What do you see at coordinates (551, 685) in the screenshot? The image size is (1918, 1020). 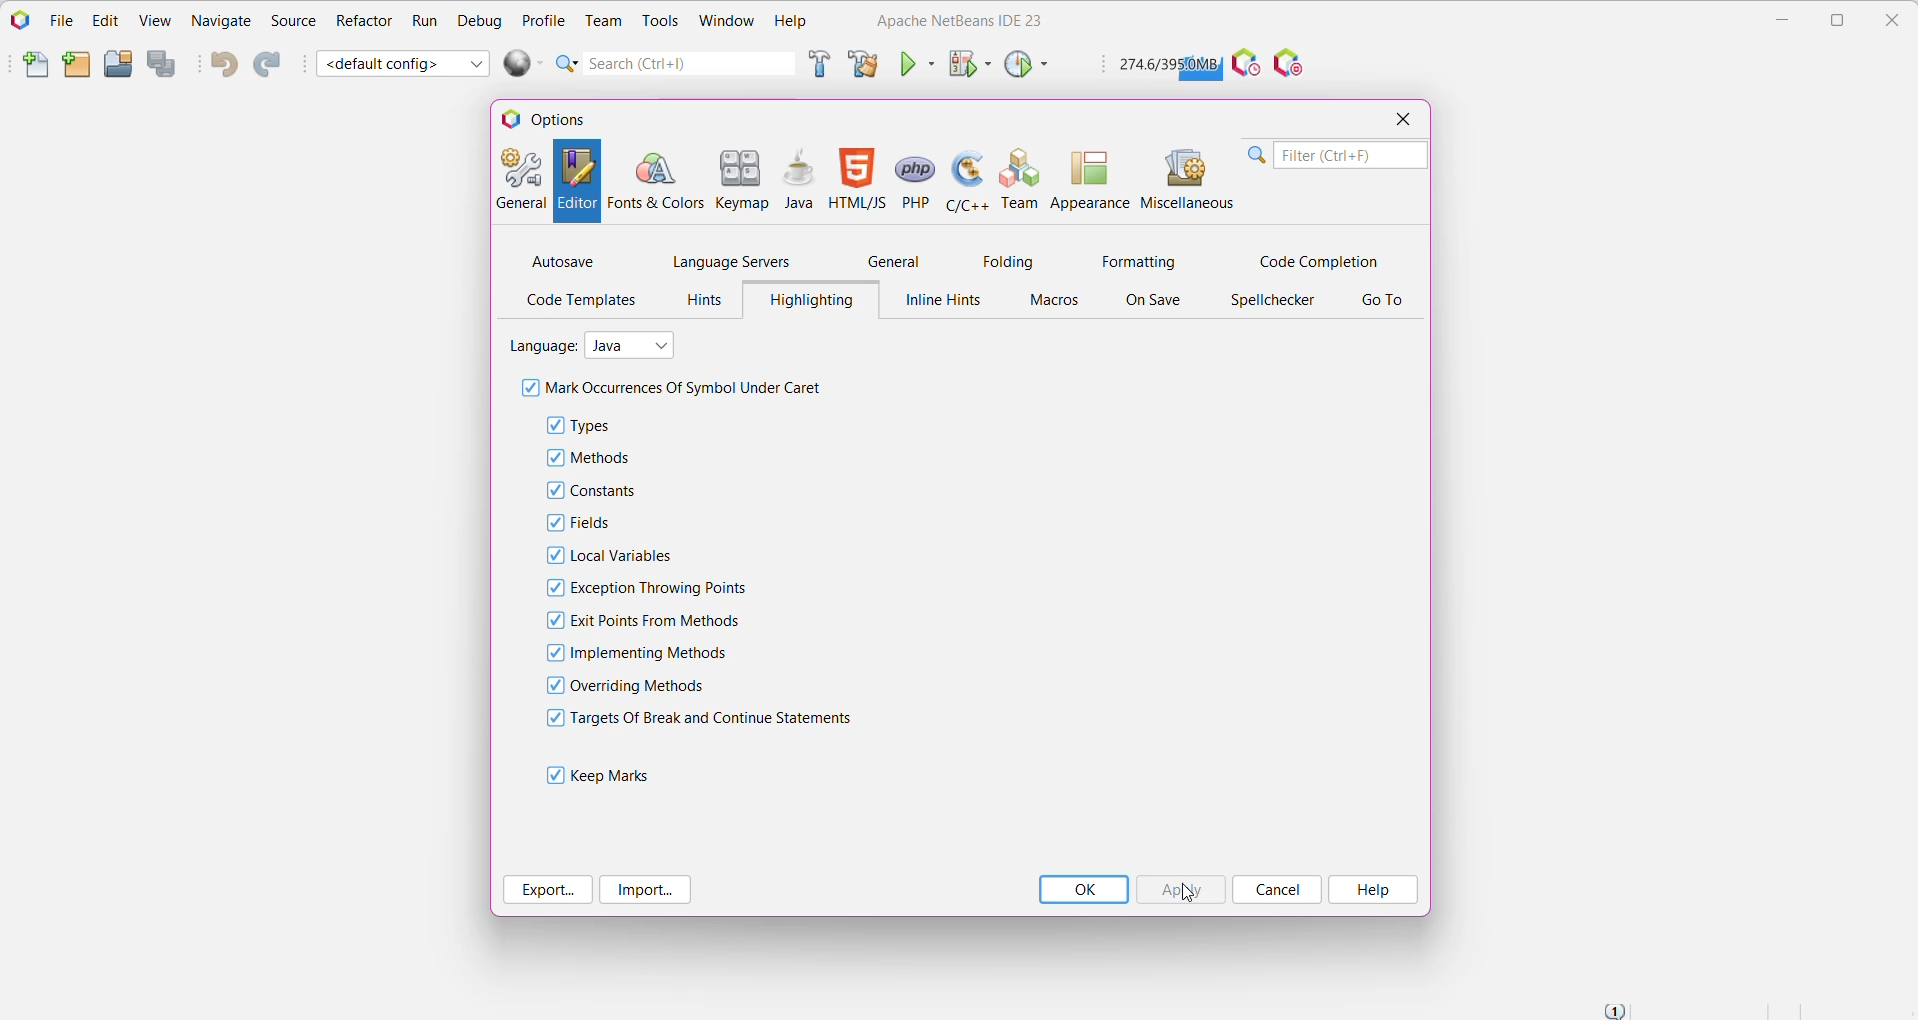 I see `checkbox` at bounding box center [551, 685].